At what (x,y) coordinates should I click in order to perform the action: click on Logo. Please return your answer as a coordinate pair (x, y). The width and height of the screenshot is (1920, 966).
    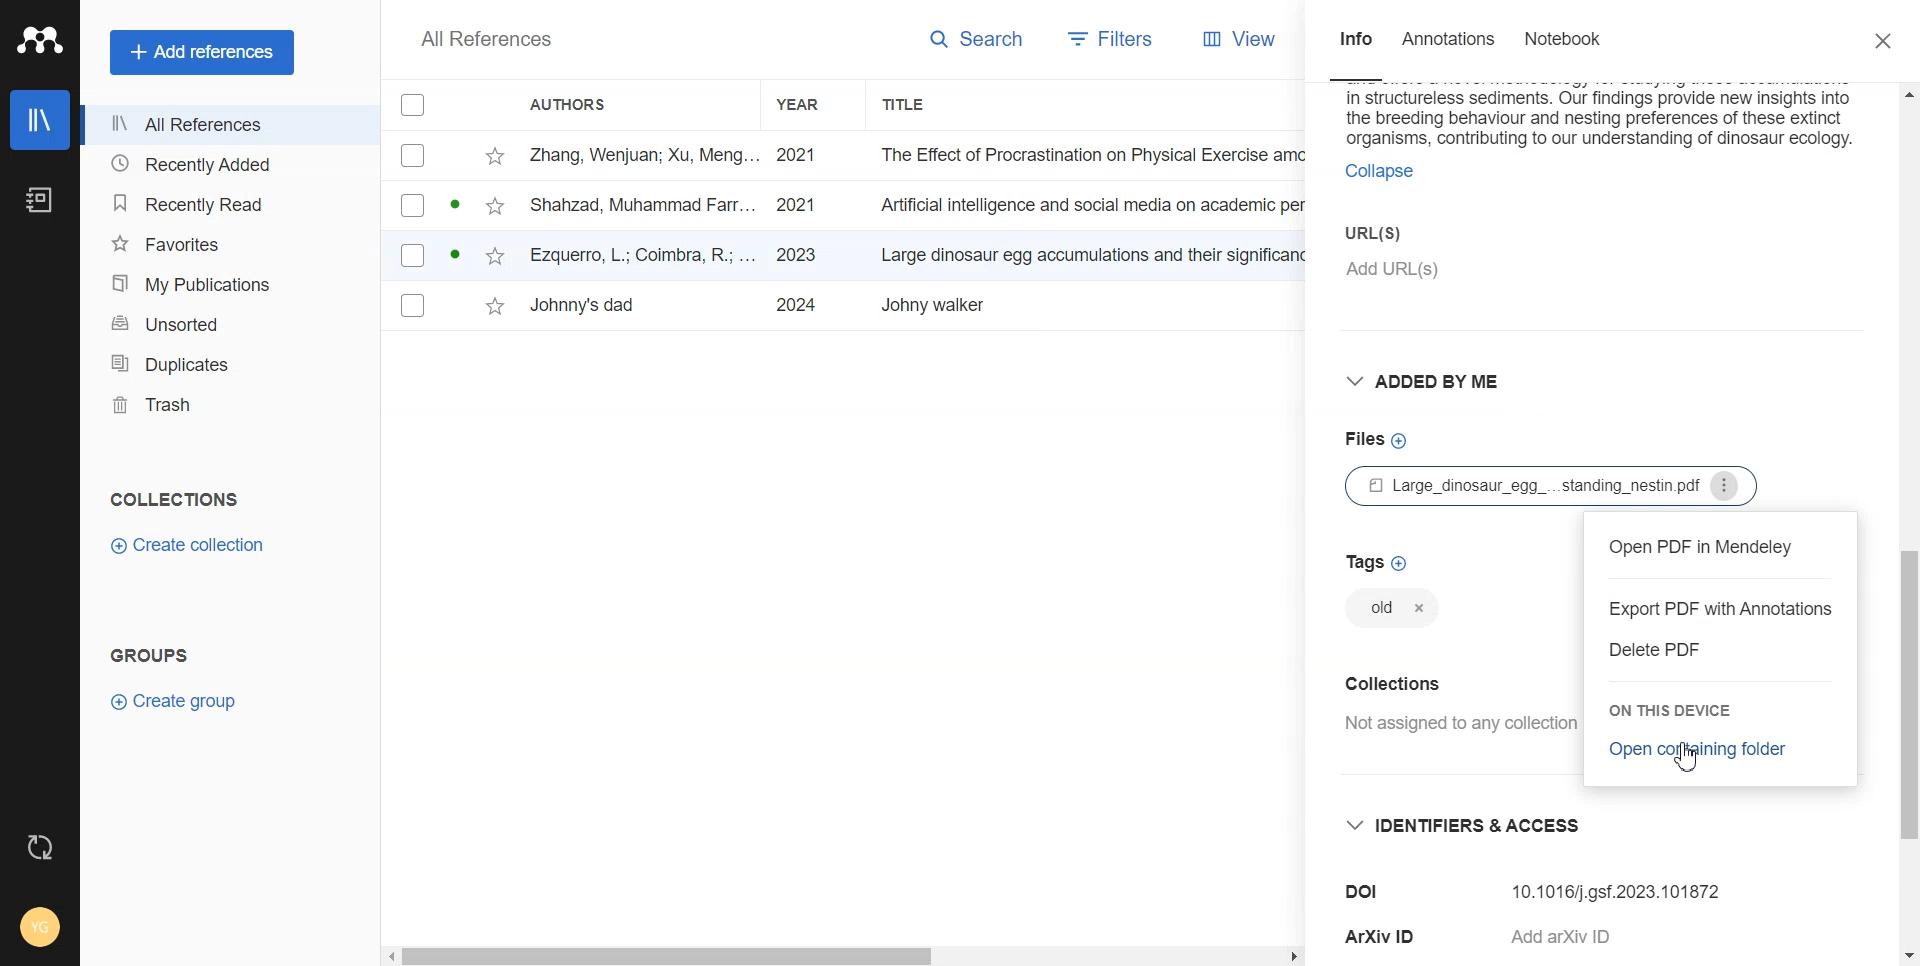
    Looking at the image, I should click on (40, 40).